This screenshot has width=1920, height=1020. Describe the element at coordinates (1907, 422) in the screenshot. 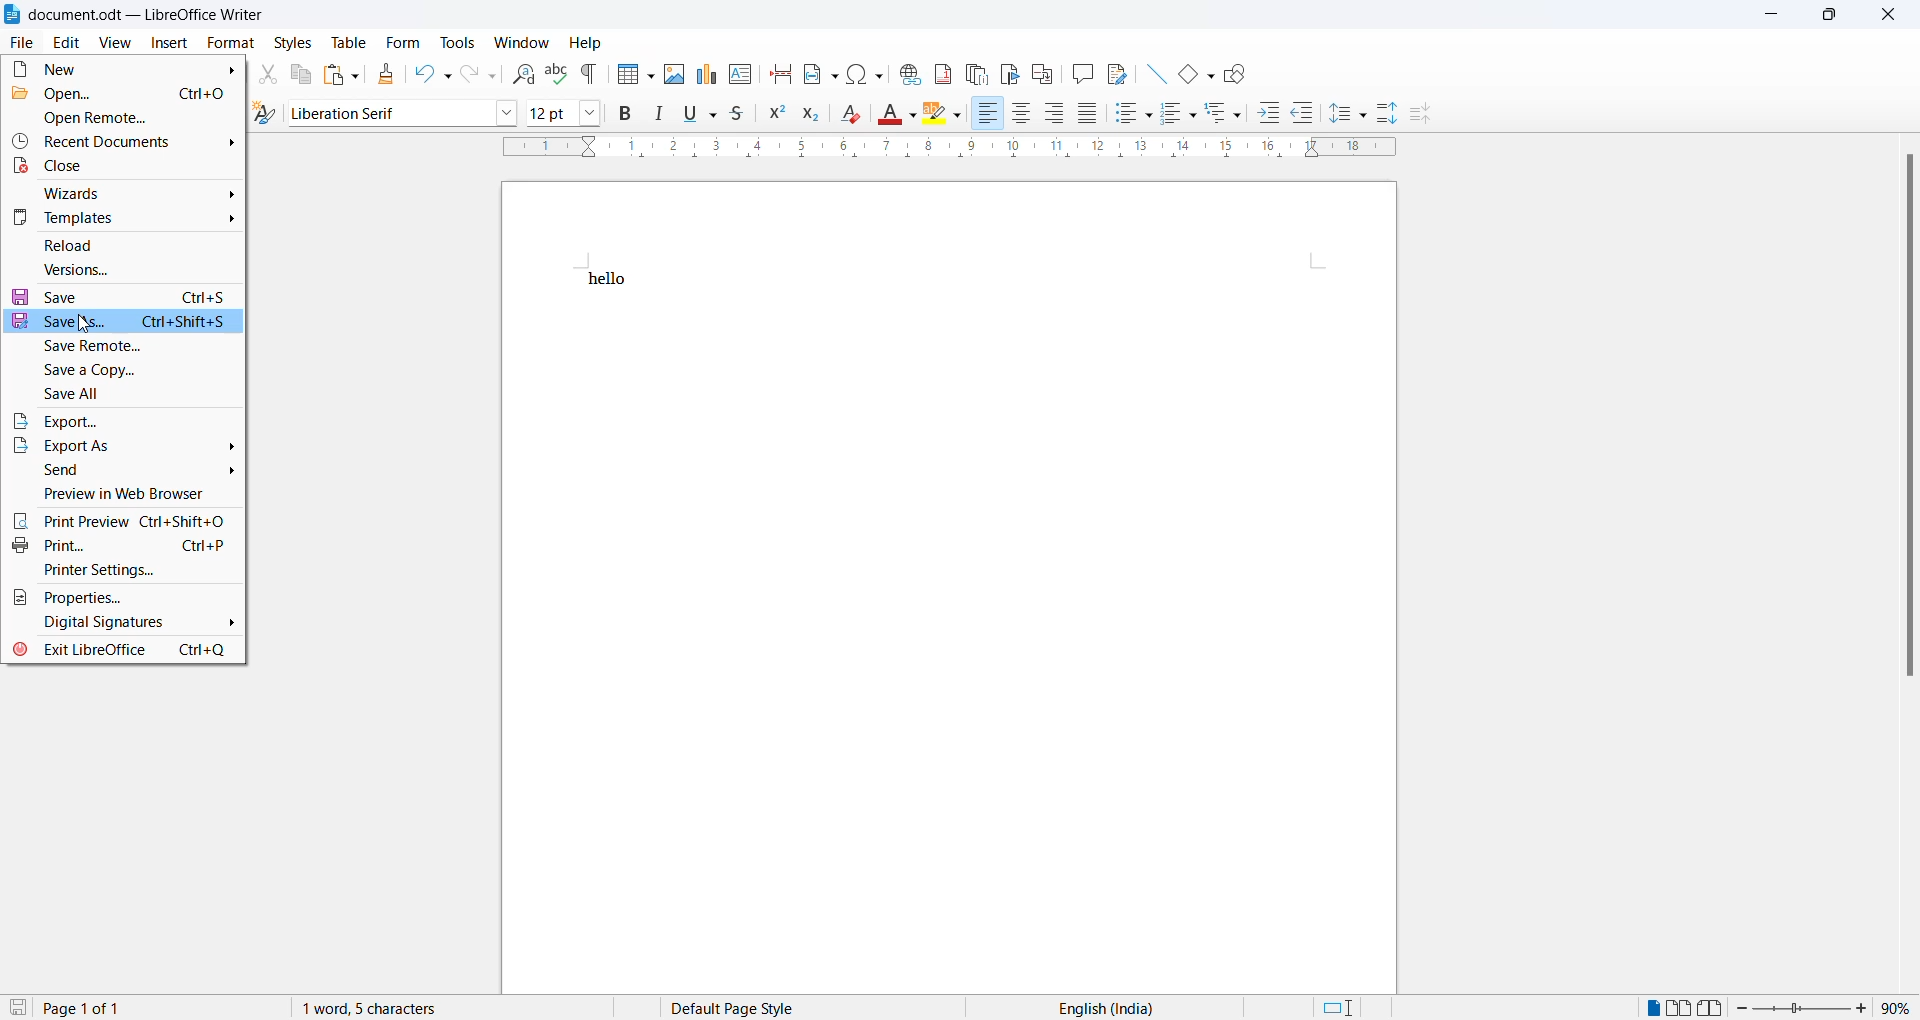

I see `scrollbar` at that location.